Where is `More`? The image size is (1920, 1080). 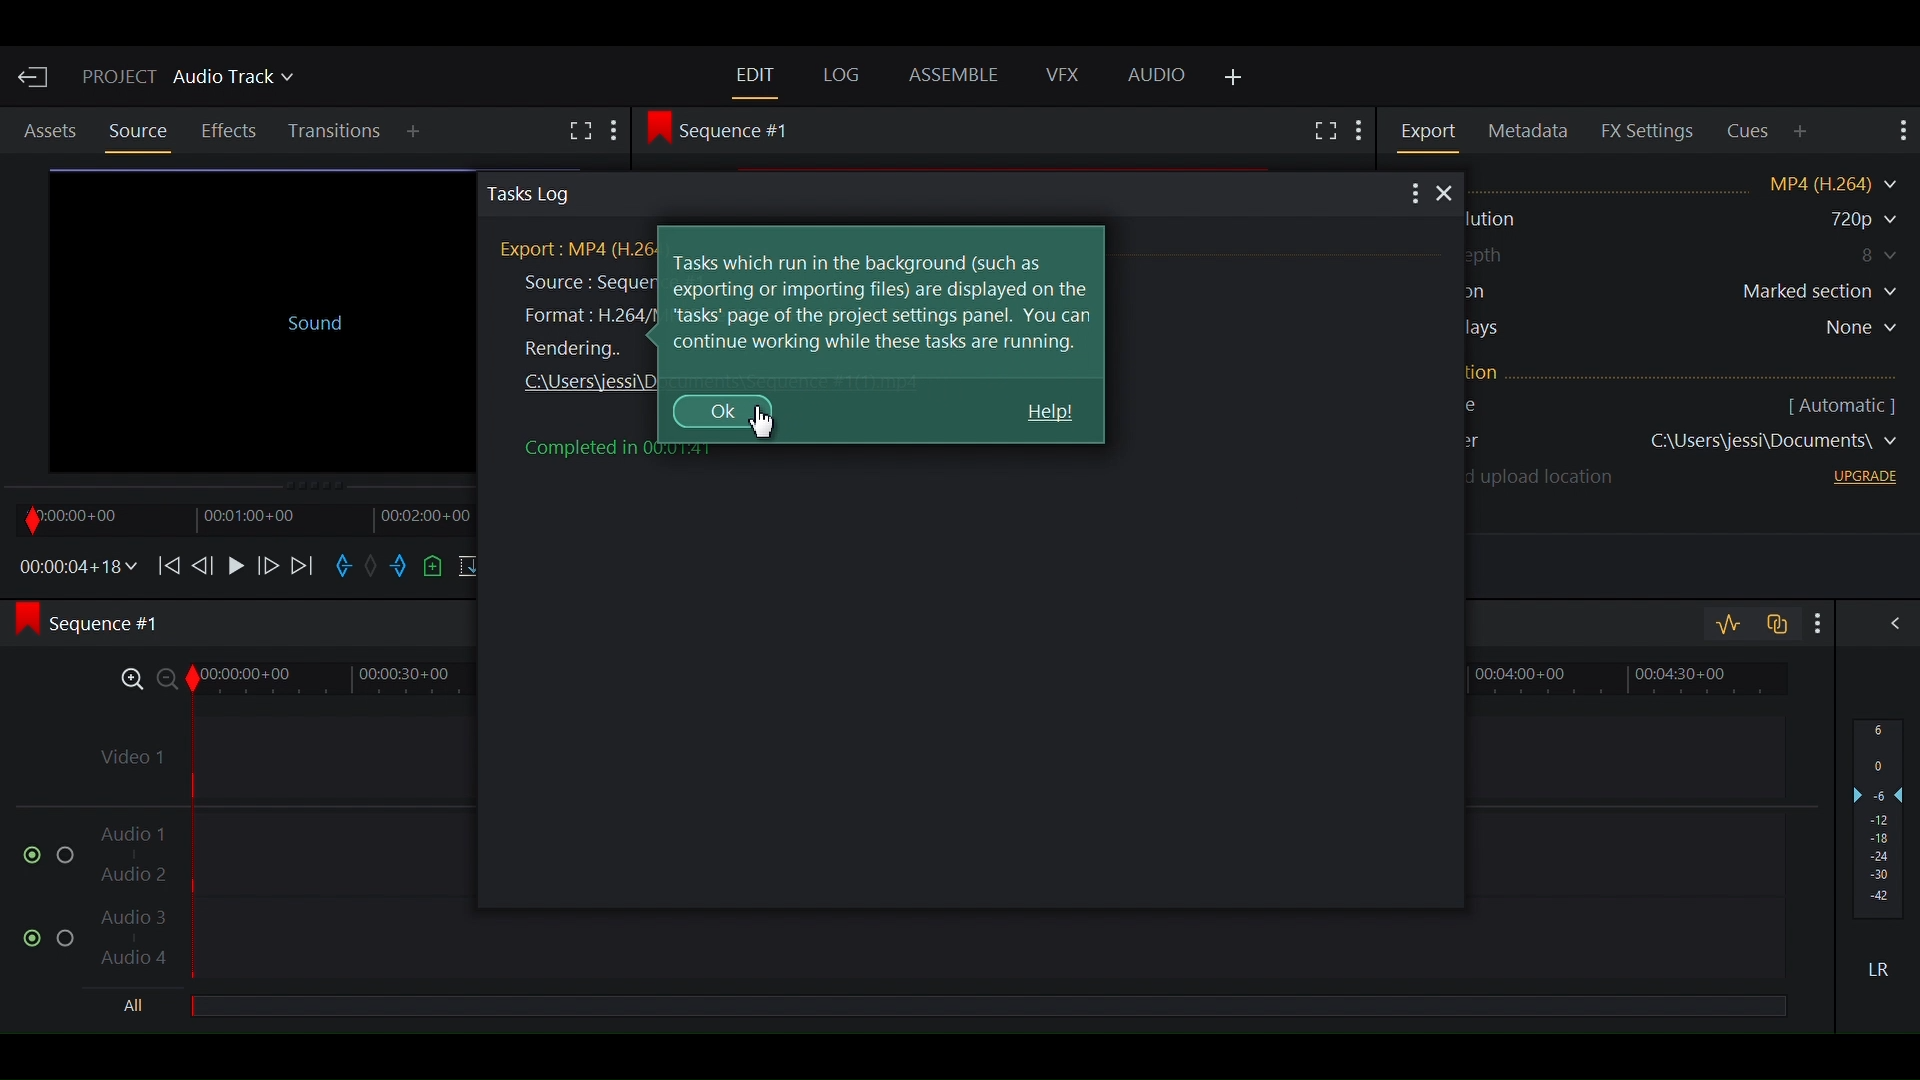 More is located at coordinates (621, 131).